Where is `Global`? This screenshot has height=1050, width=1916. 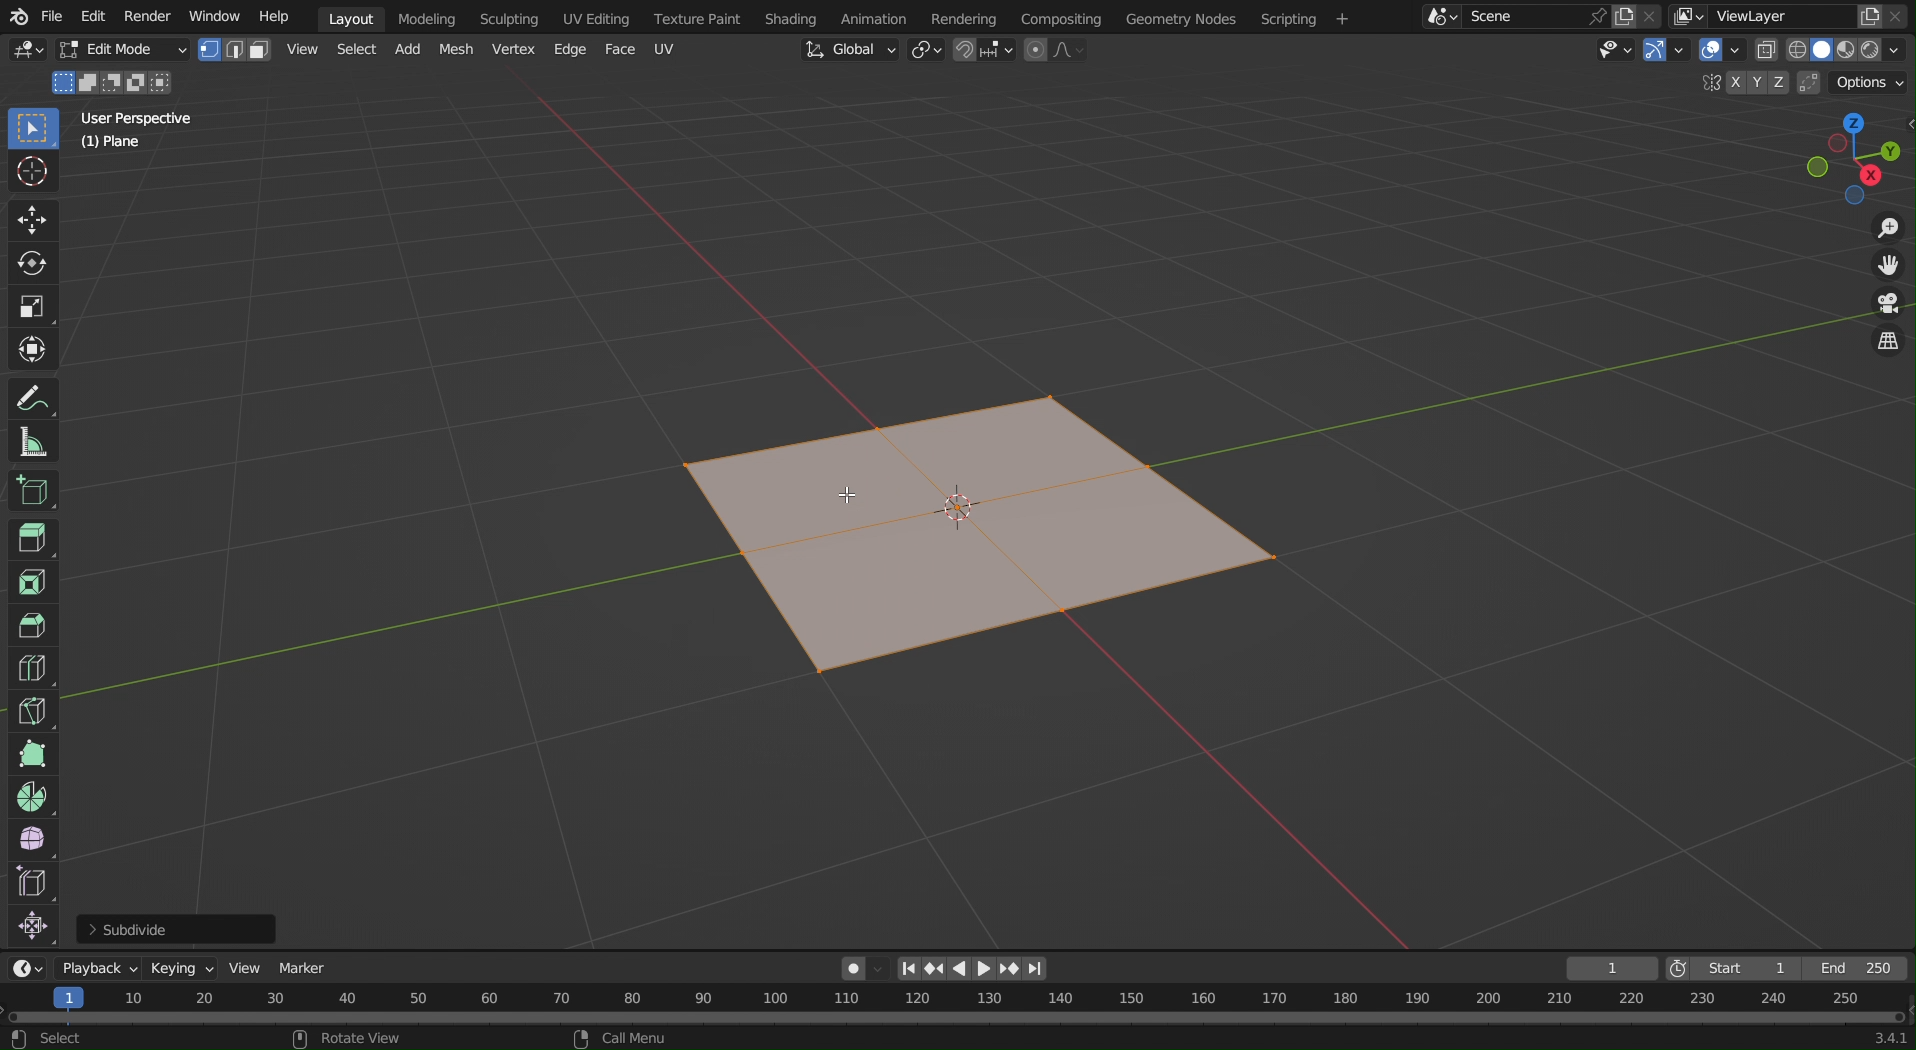 Global is located at coordinates (847, 50).